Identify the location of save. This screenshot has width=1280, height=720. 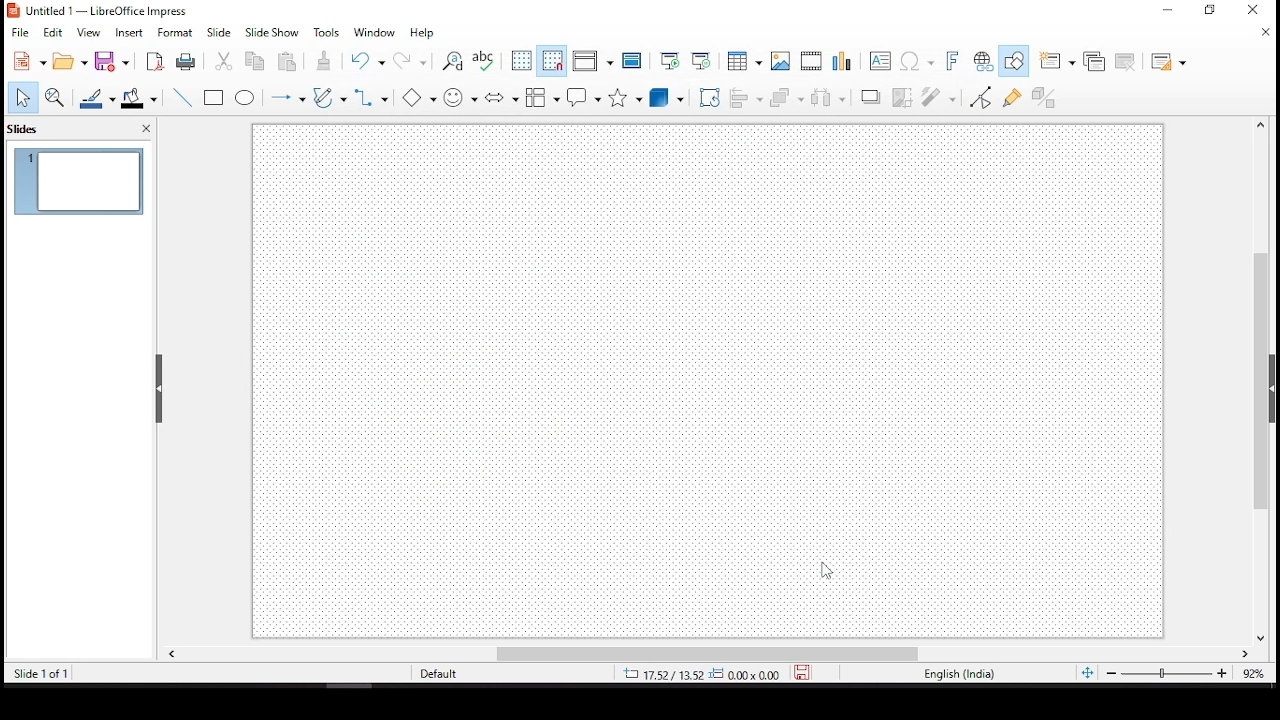
(112, 63).